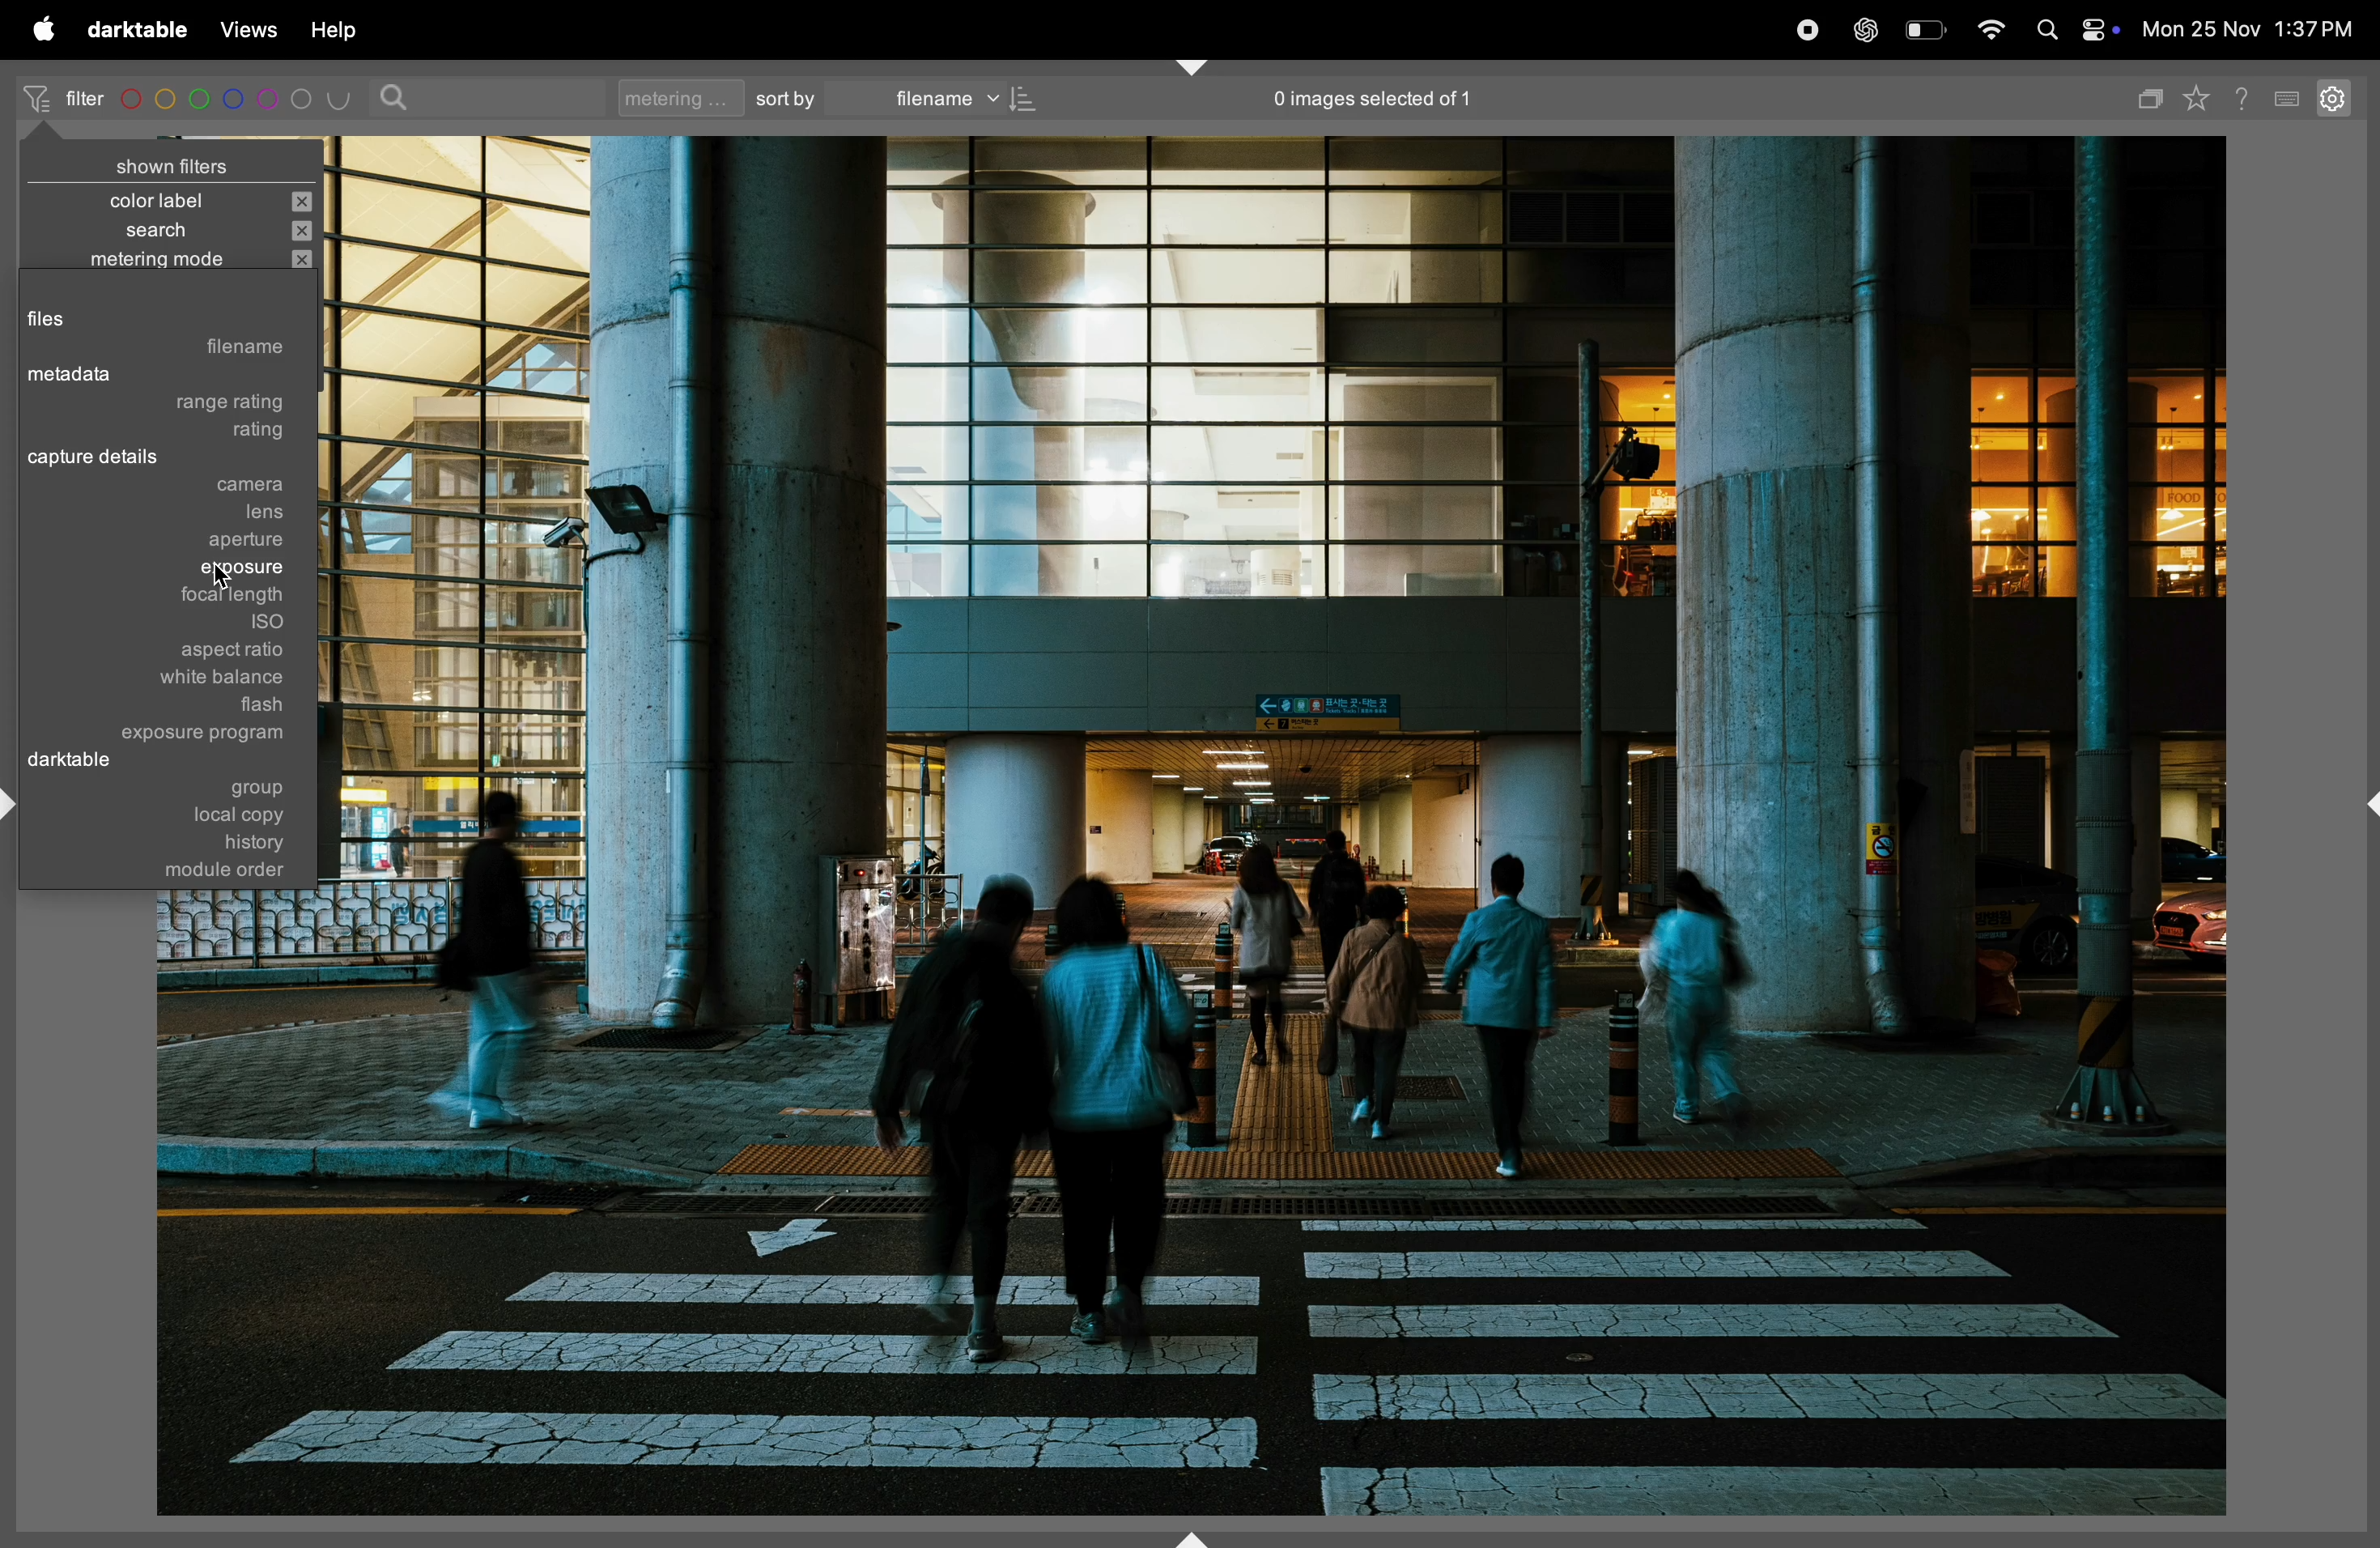 Image resolution: width=2380 pixels, height=1548 pixels. Describe the element at coordinates (216, 843) in the screenshot. I see `history` at that location.